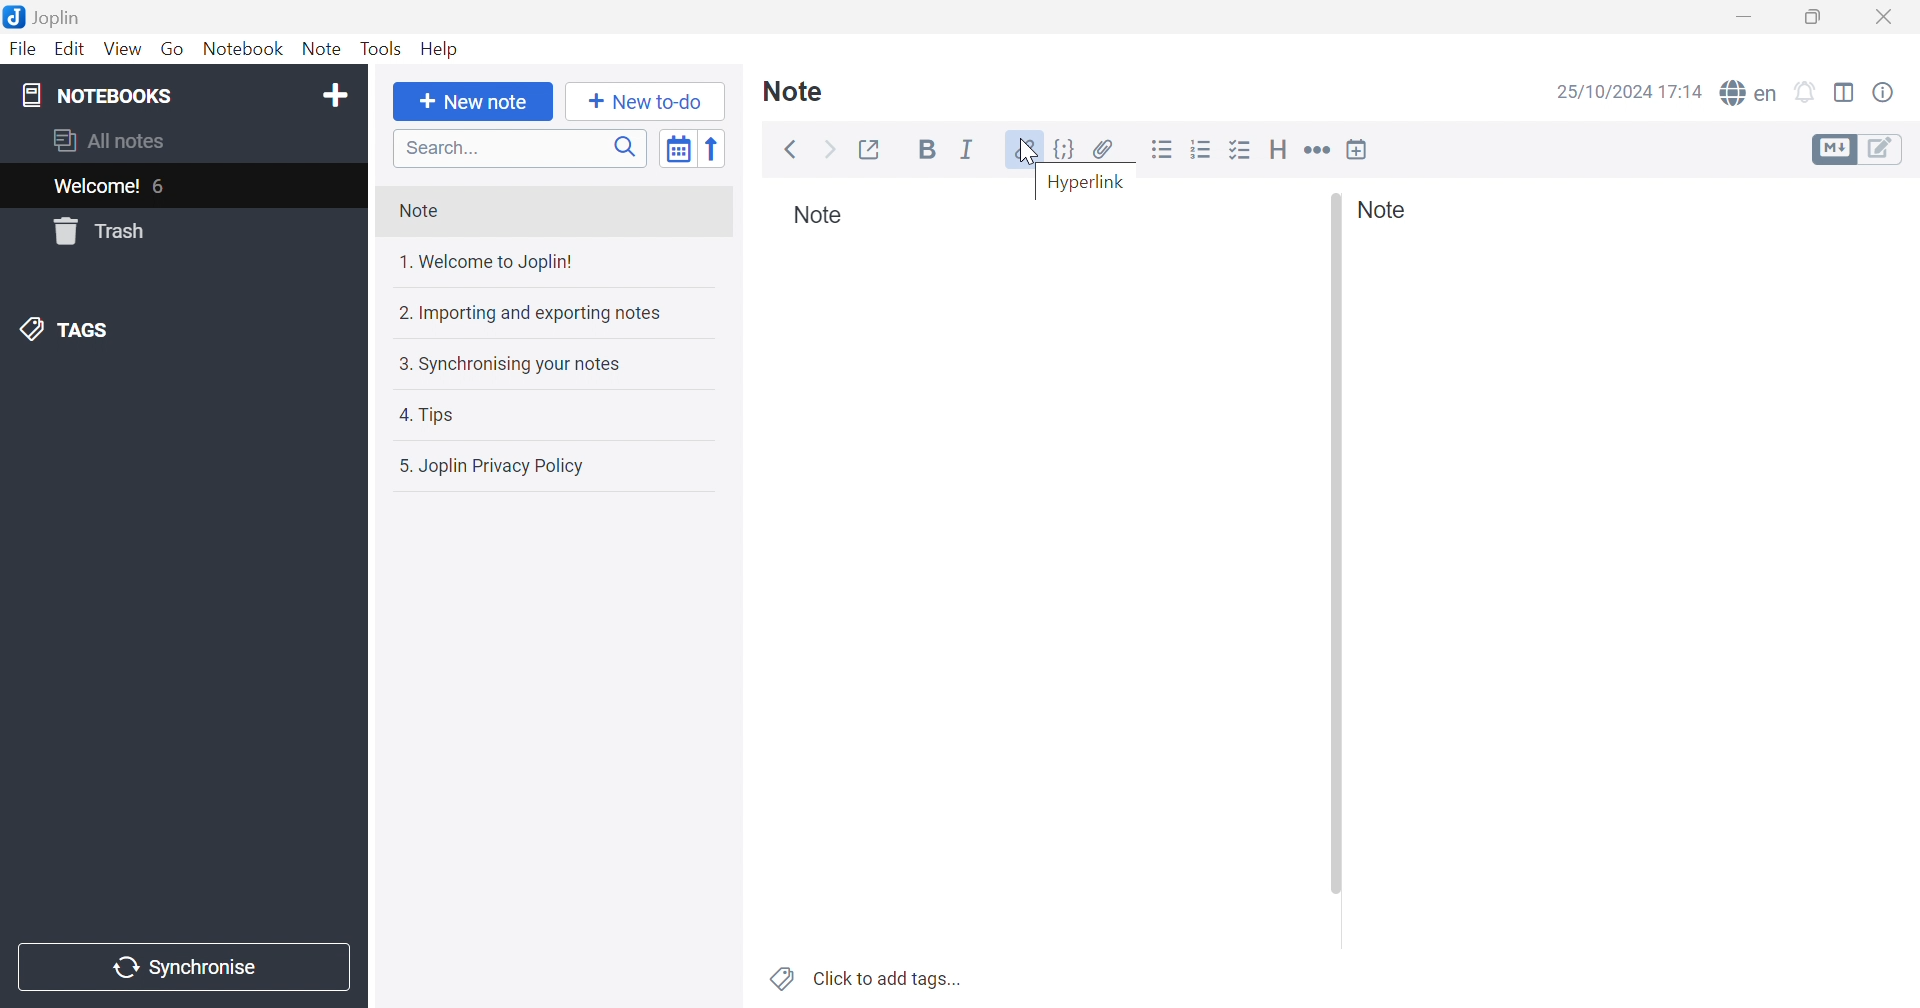 The height and width of the screenshot is (1008, 1920). What do you see at coordinates (175, 50) in the screenshot?
I see `Go` at bounding box center [175, 50].